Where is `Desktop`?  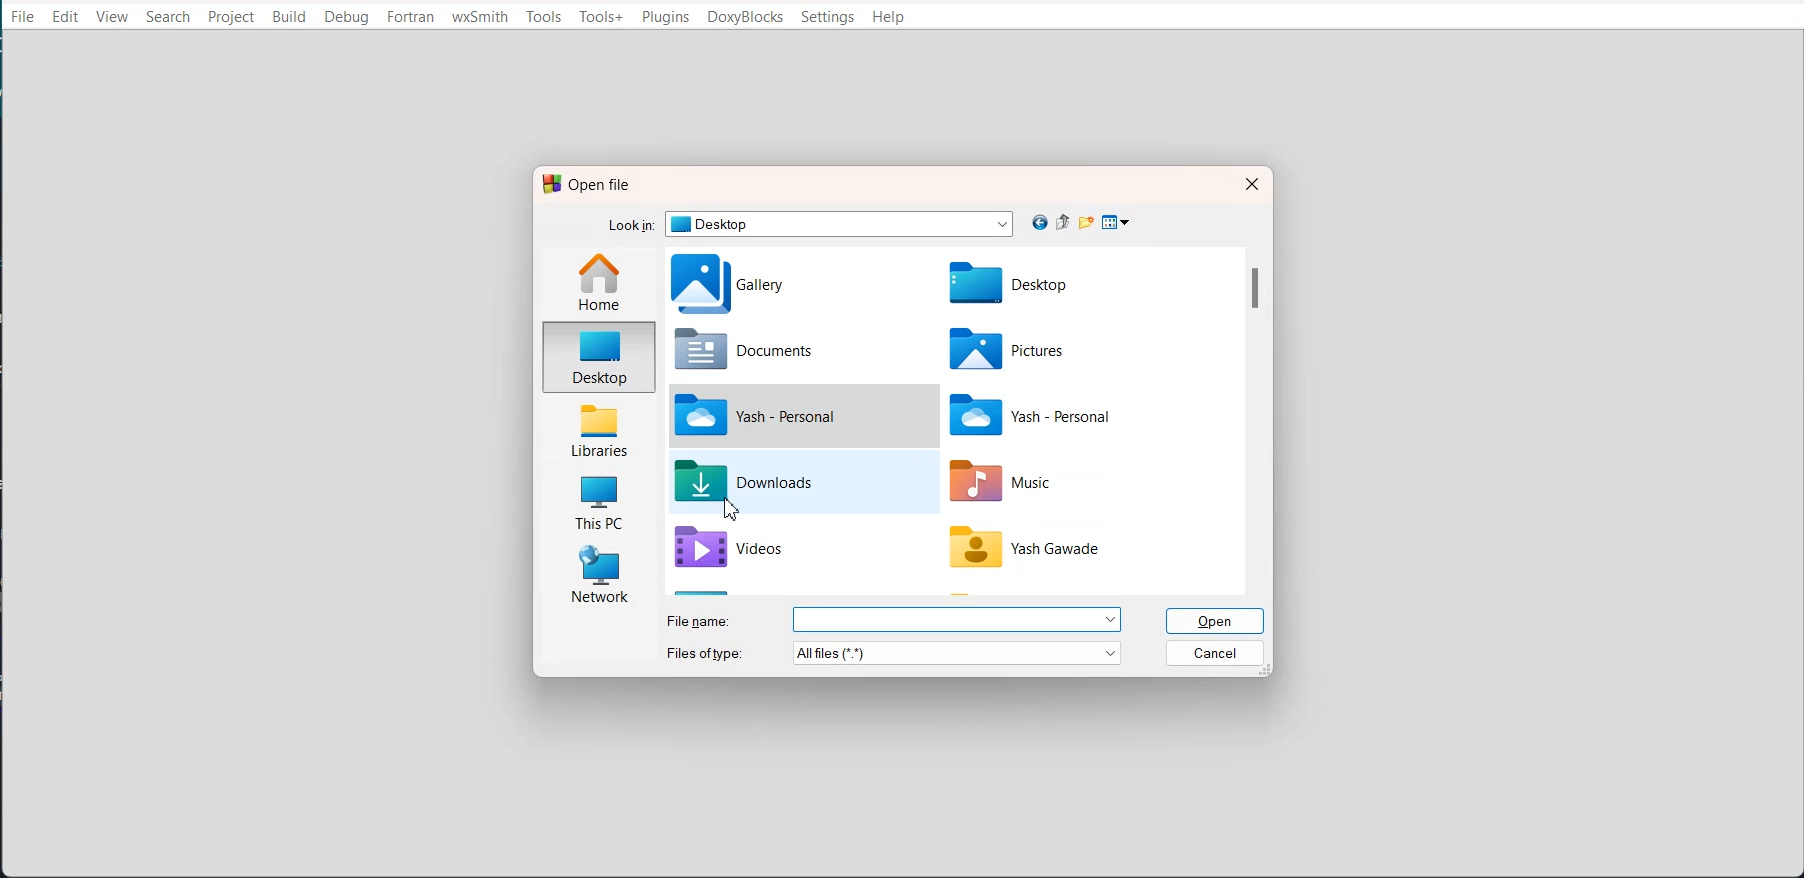 Desktop is located at coordinates (1048, 285).